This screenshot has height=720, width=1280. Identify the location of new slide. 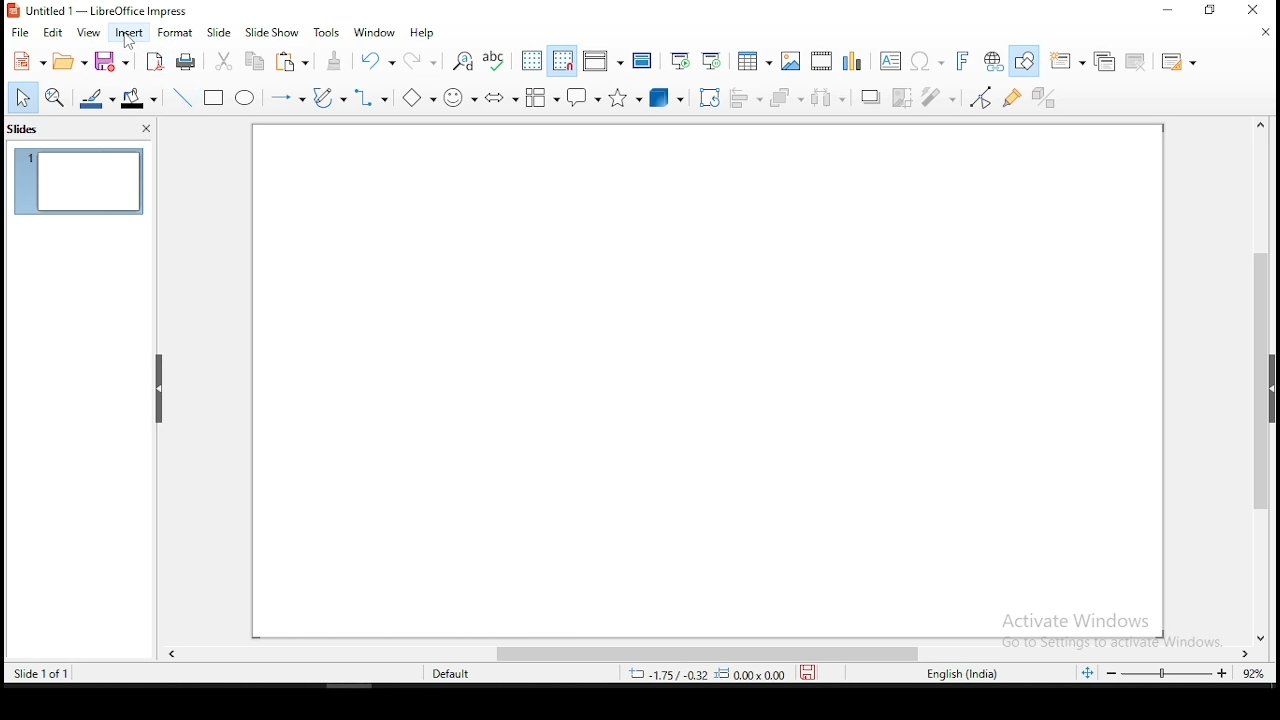
(1069, 62).